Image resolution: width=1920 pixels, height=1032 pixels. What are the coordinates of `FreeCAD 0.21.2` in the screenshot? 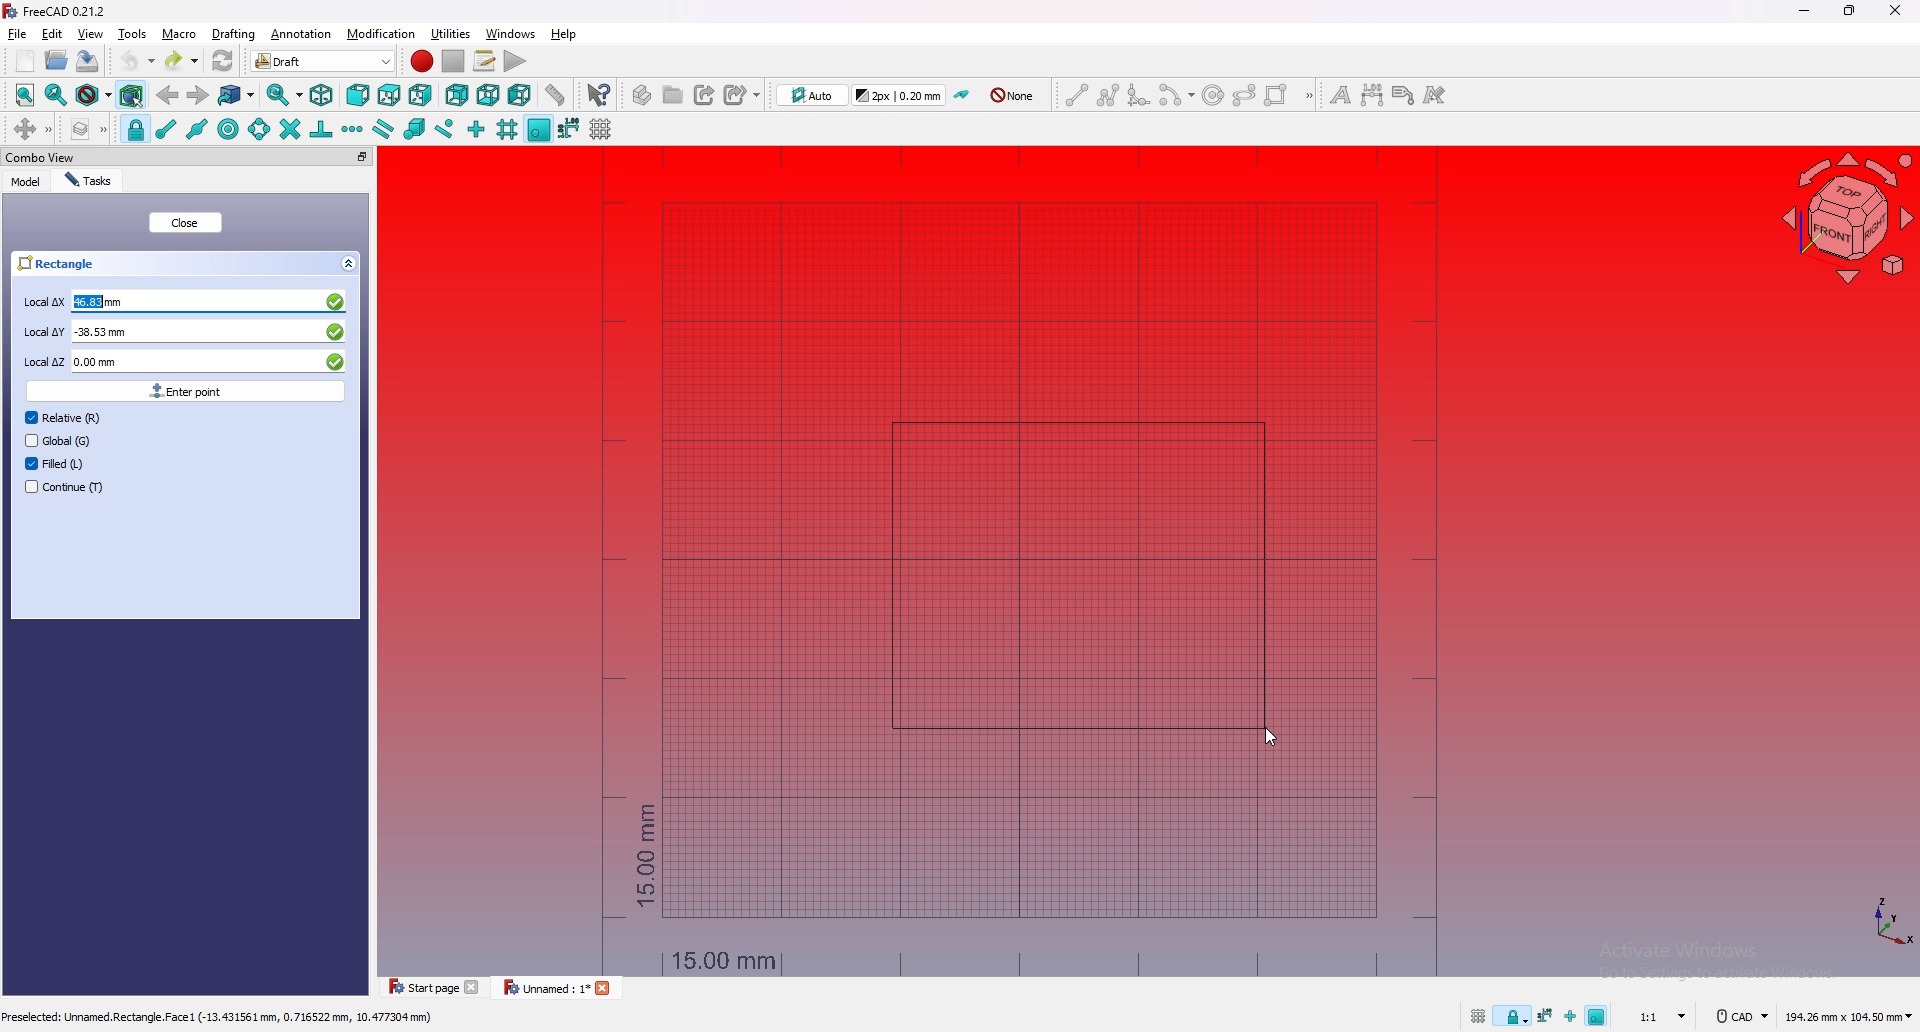 It's located at (55, 11).